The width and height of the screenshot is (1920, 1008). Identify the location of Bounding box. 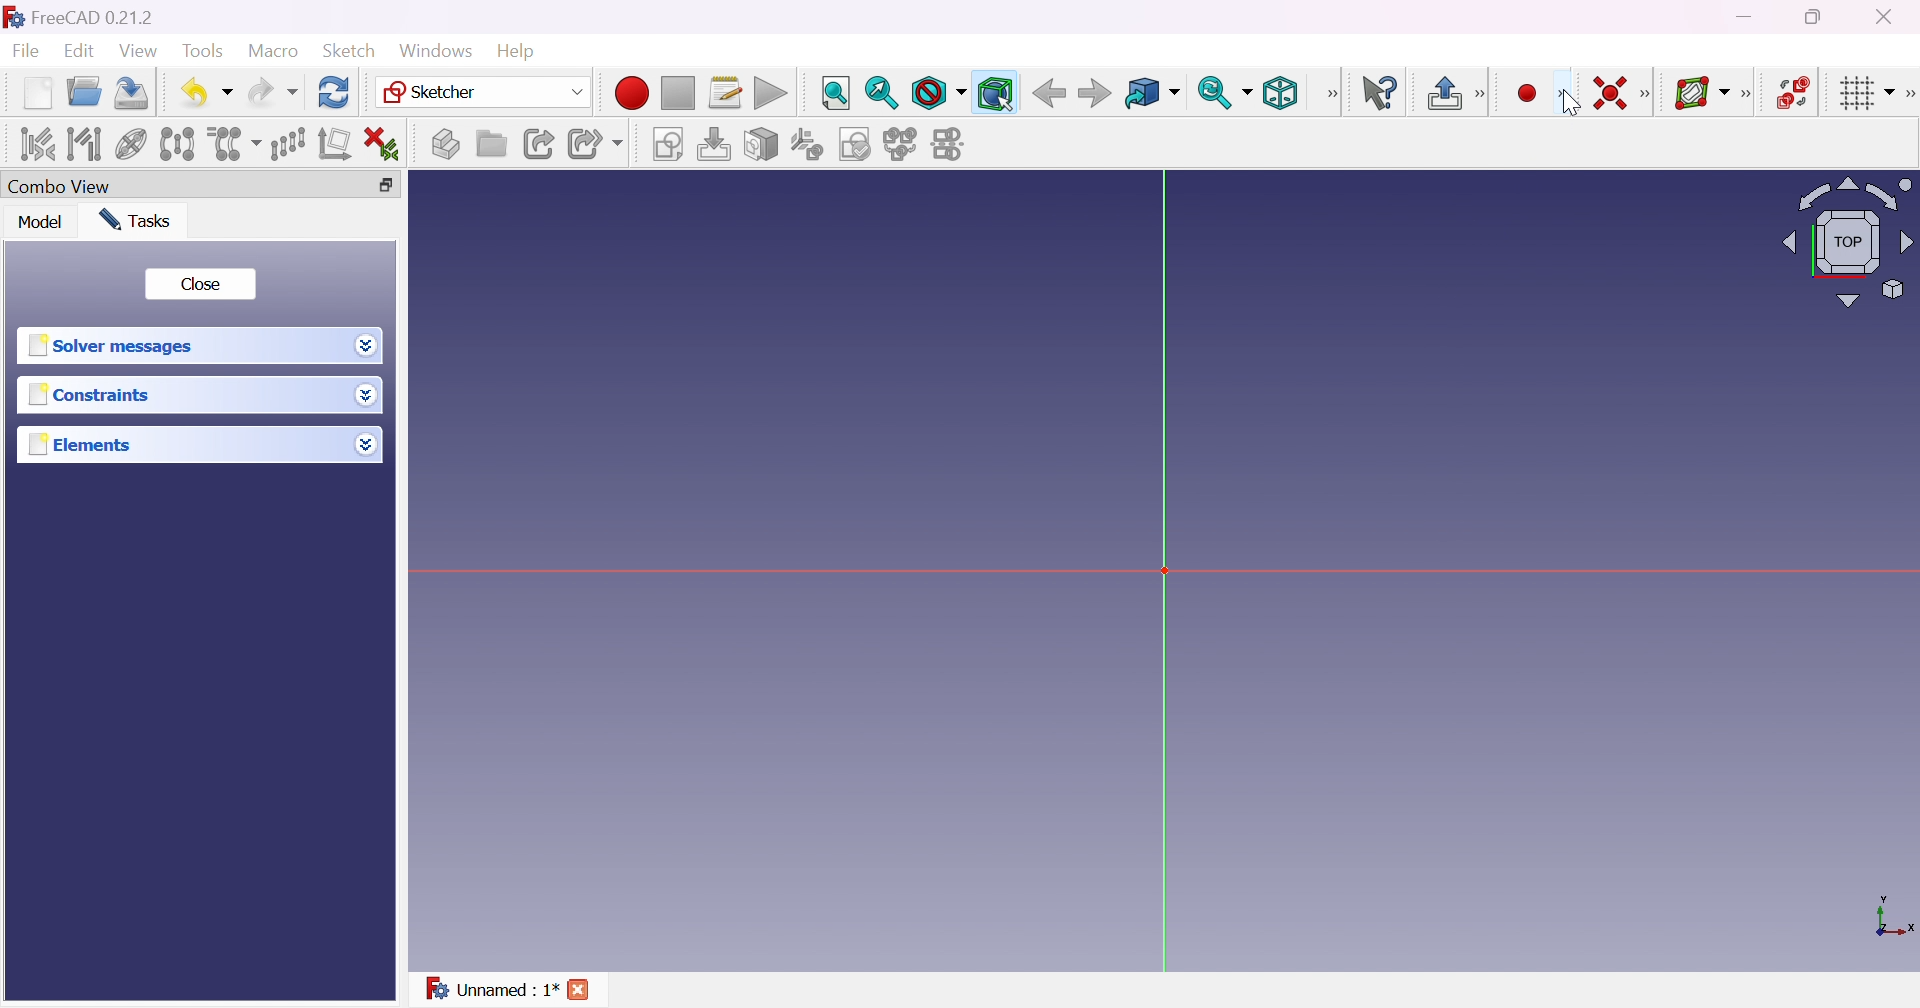
(996, 94).